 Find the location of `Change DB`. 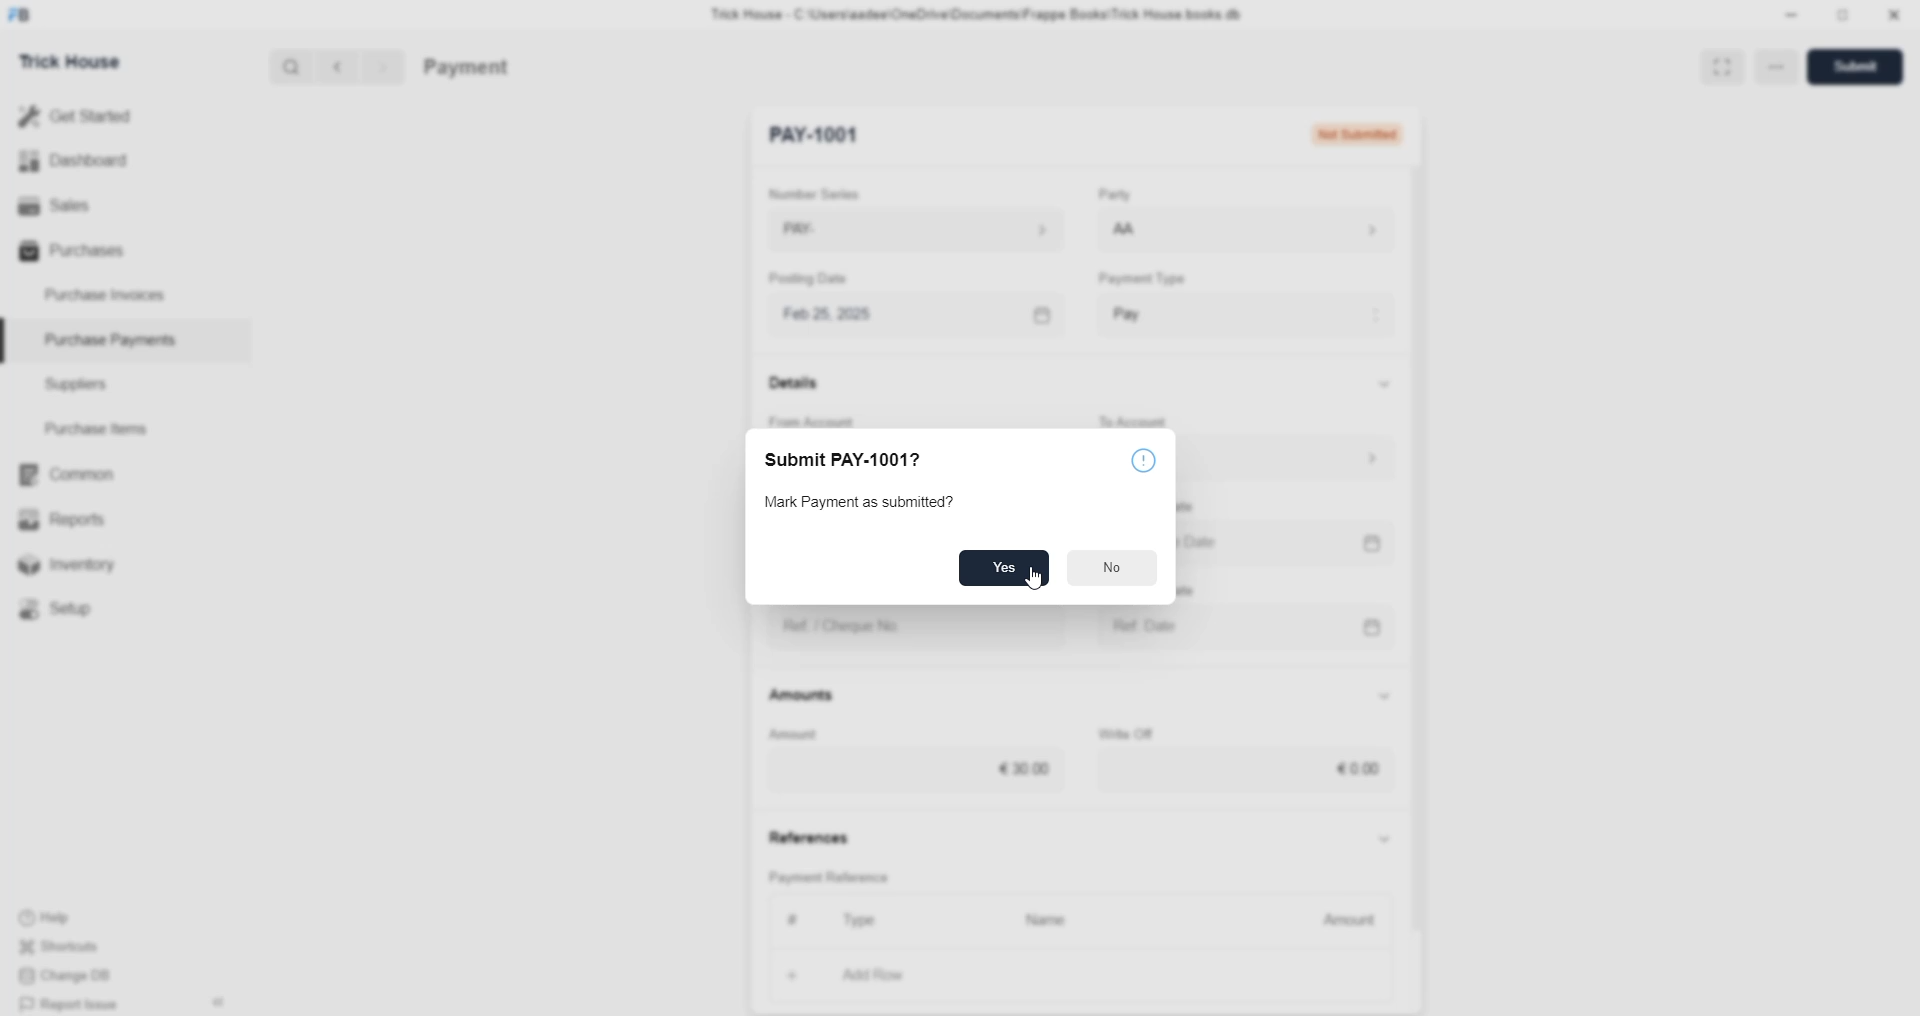

Change DB is located at coordinates (76, 977).